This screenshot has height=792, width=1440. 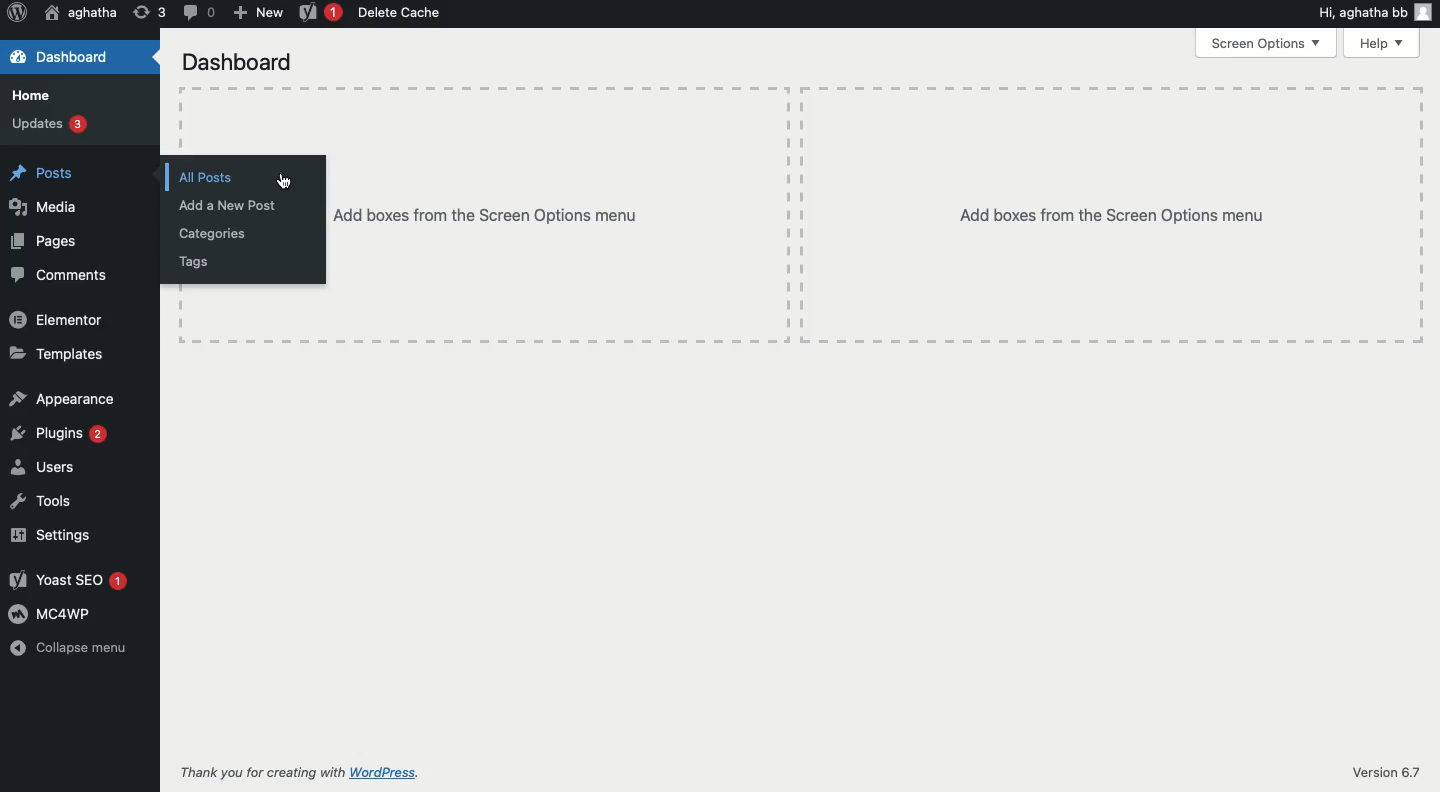 I want to click on Thank you for creating with wordpress, so click(x=305, y=773).